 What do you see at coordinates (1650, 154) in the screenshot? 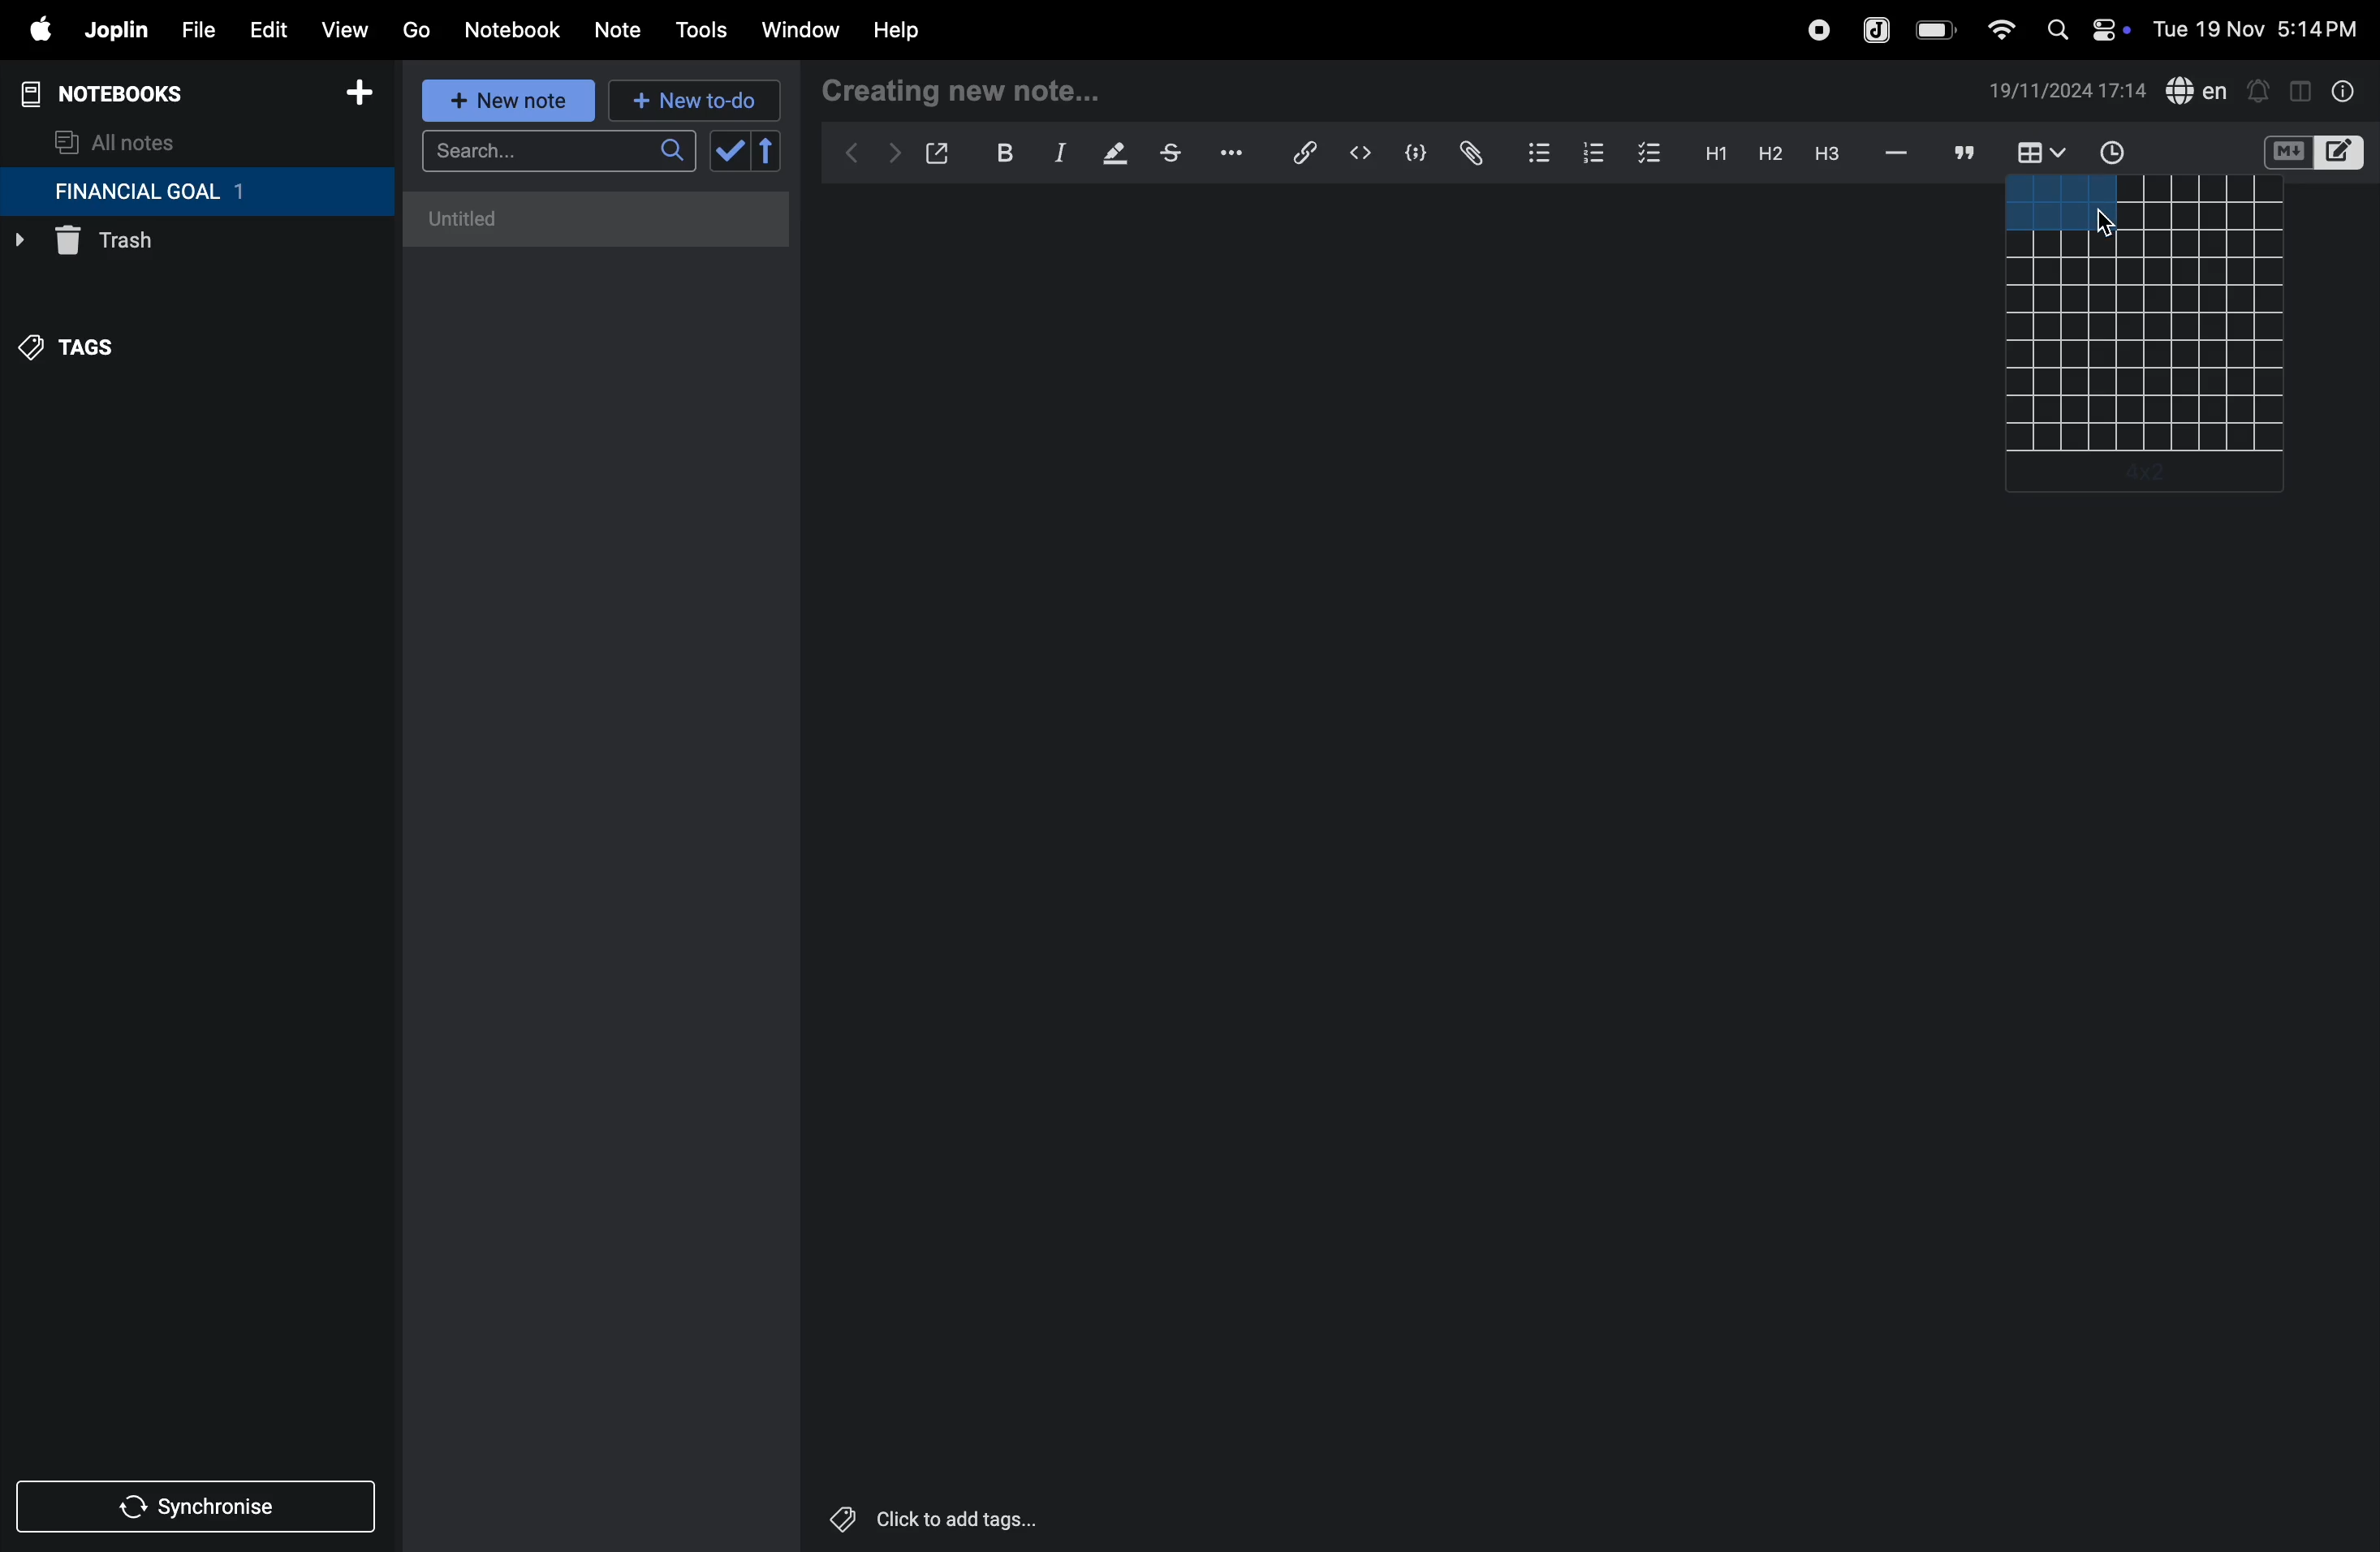
I see `check box` at bounding box center [1650, 154].